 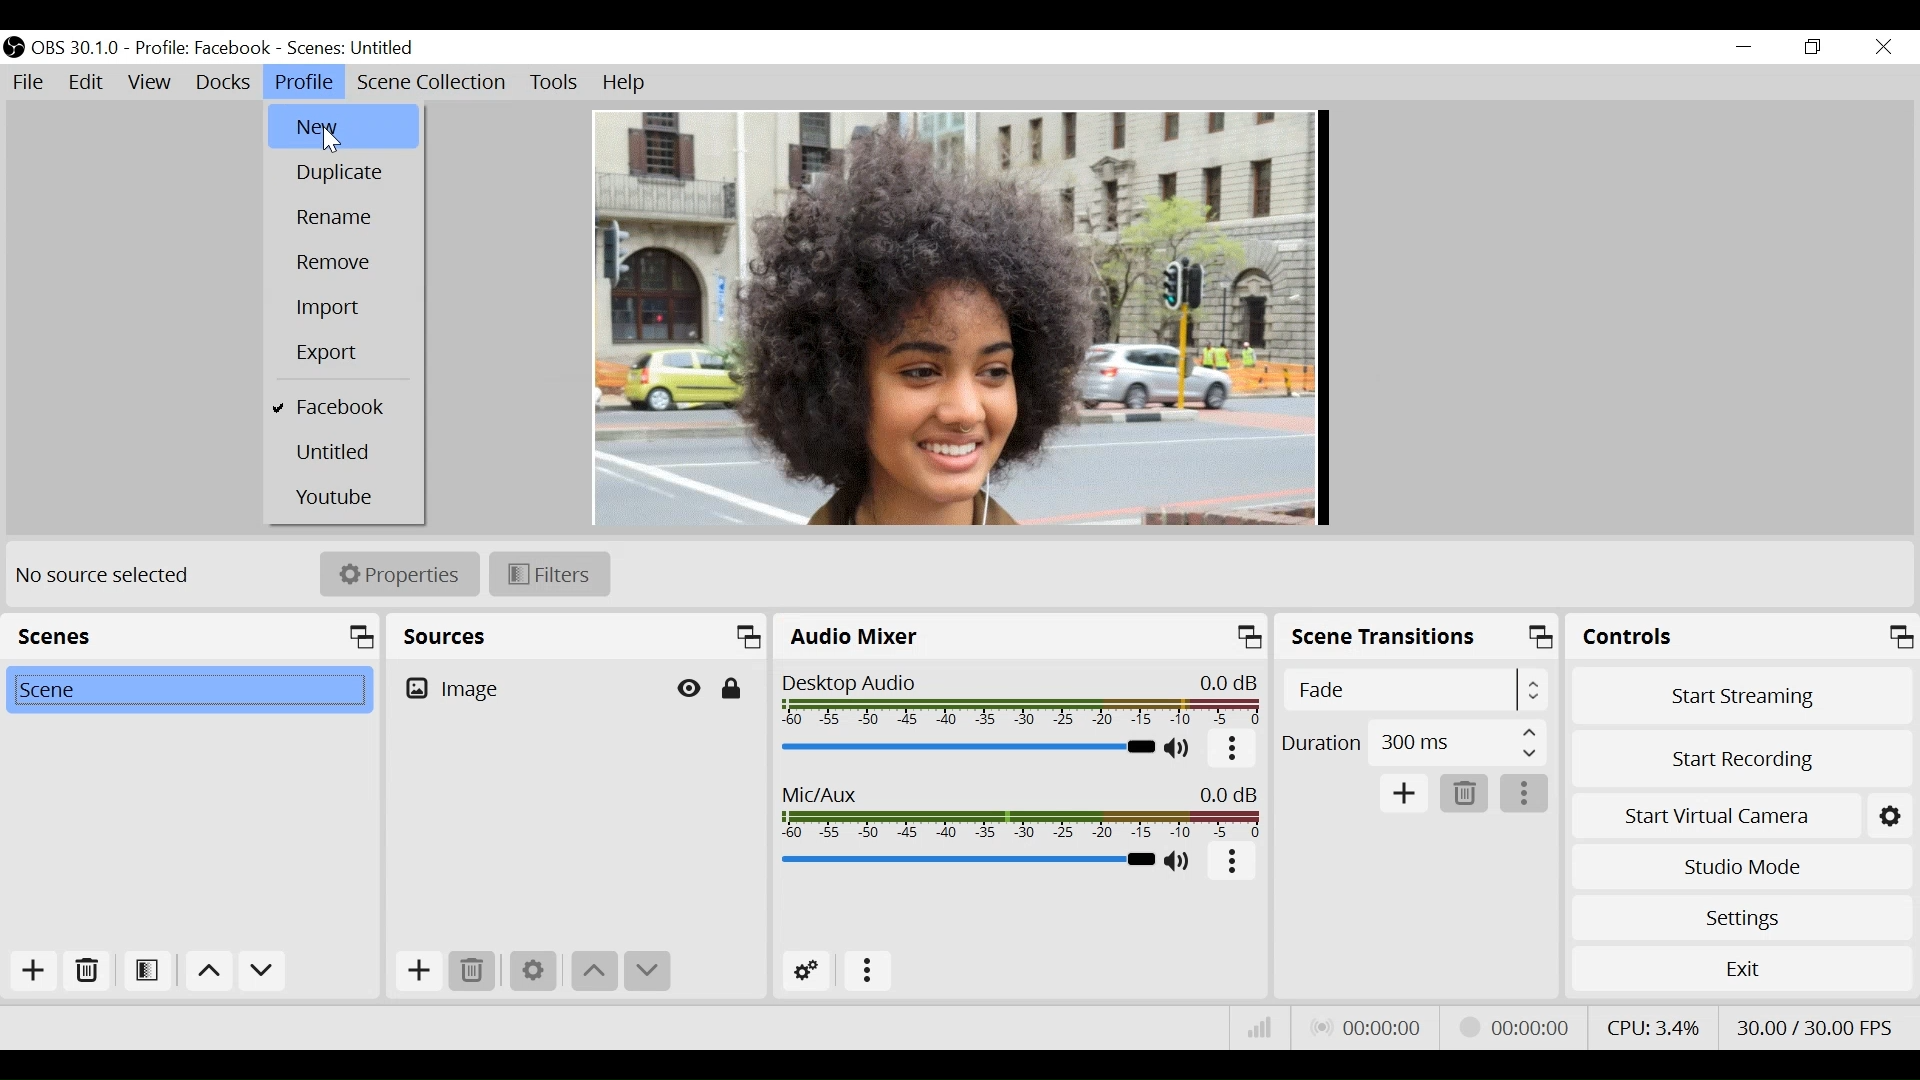 I want to click on Add, so click(x=417, y=971).